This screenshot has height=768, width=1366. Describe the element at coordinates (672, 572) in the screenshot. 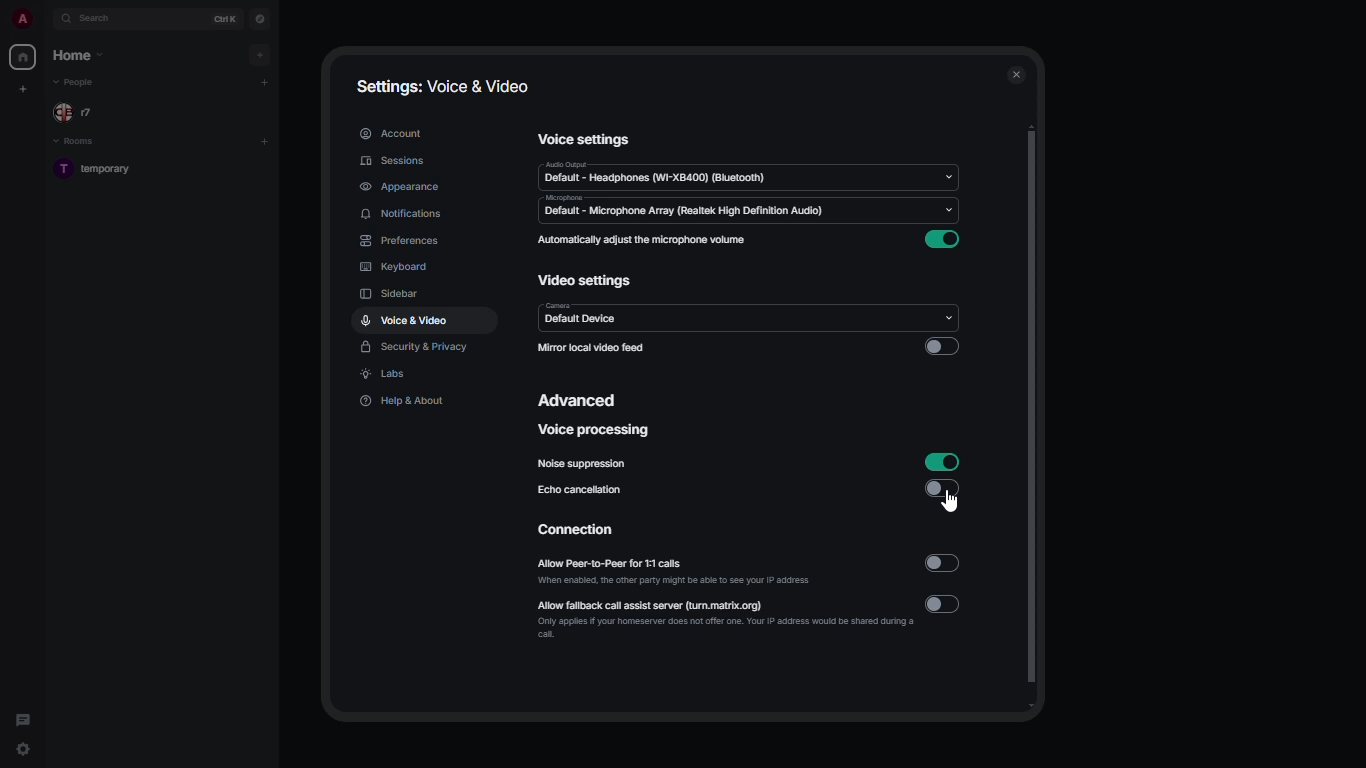

I see `allow peer-to-peer for 1:1 calls` at that location.